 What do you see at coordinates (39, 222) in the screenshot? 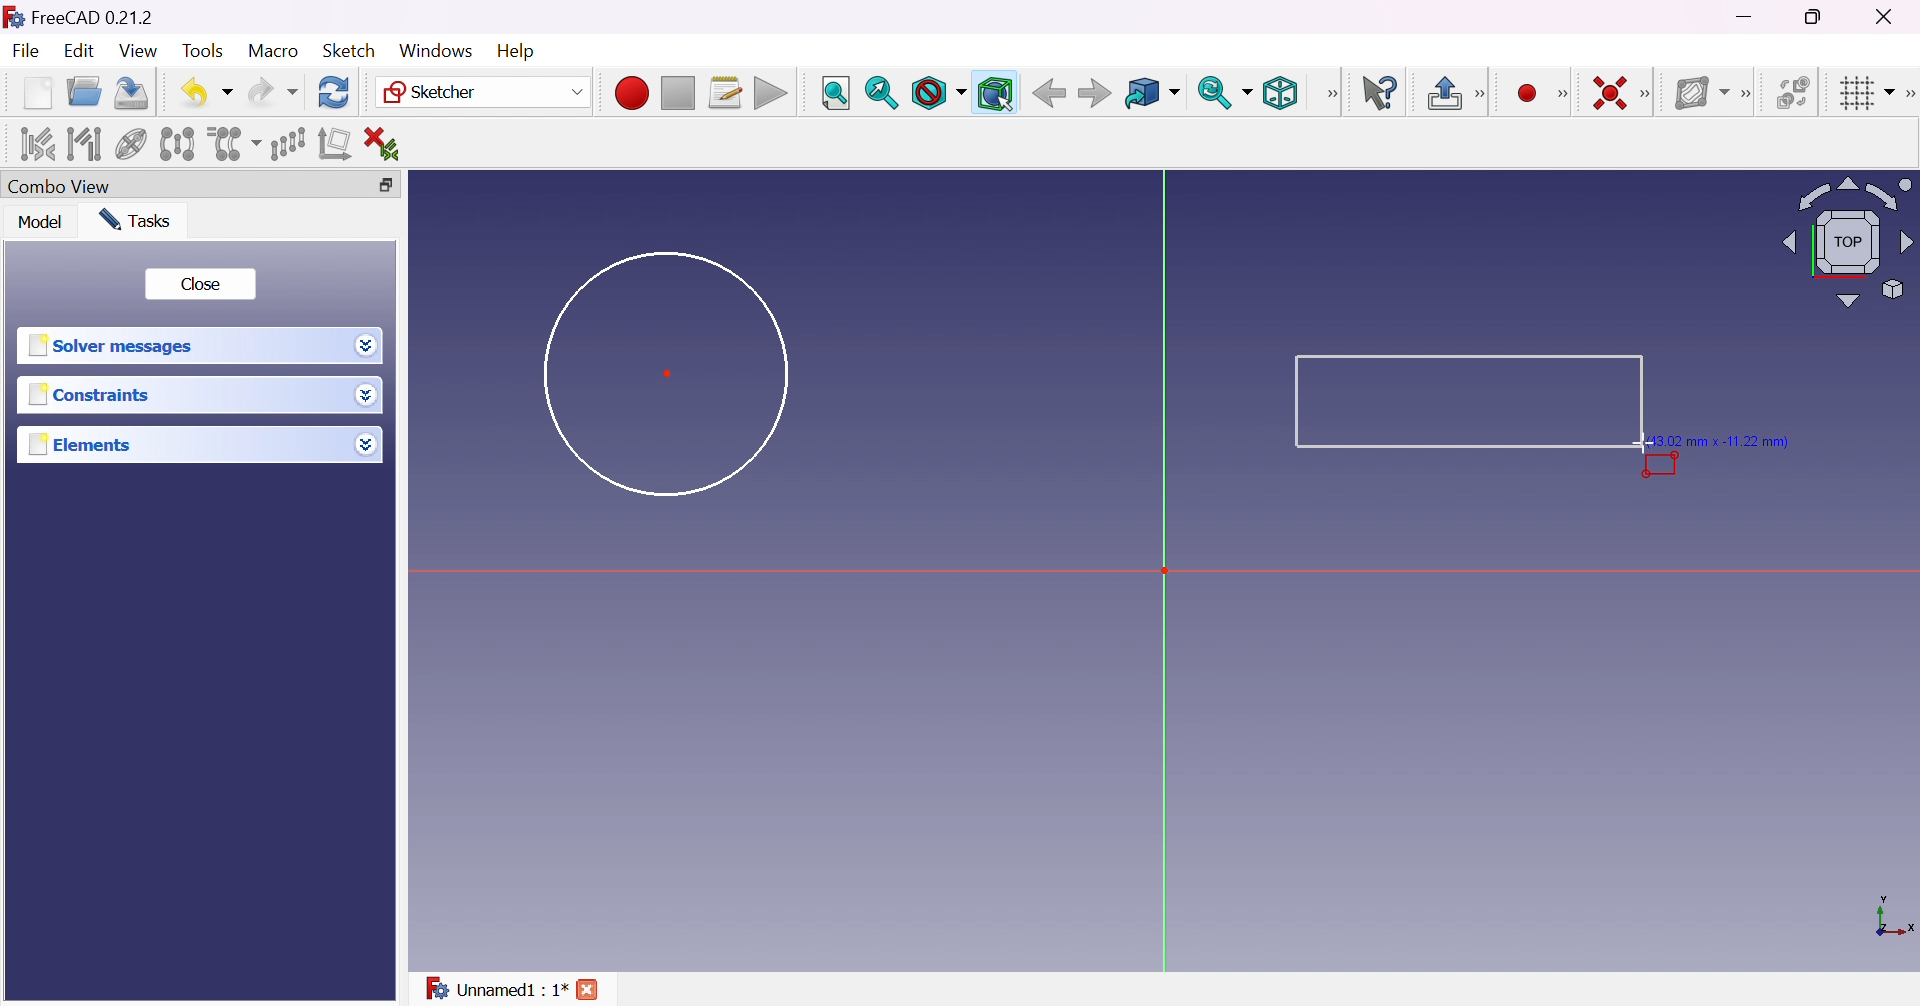
I see `Model` at bounding box center [39, 222].